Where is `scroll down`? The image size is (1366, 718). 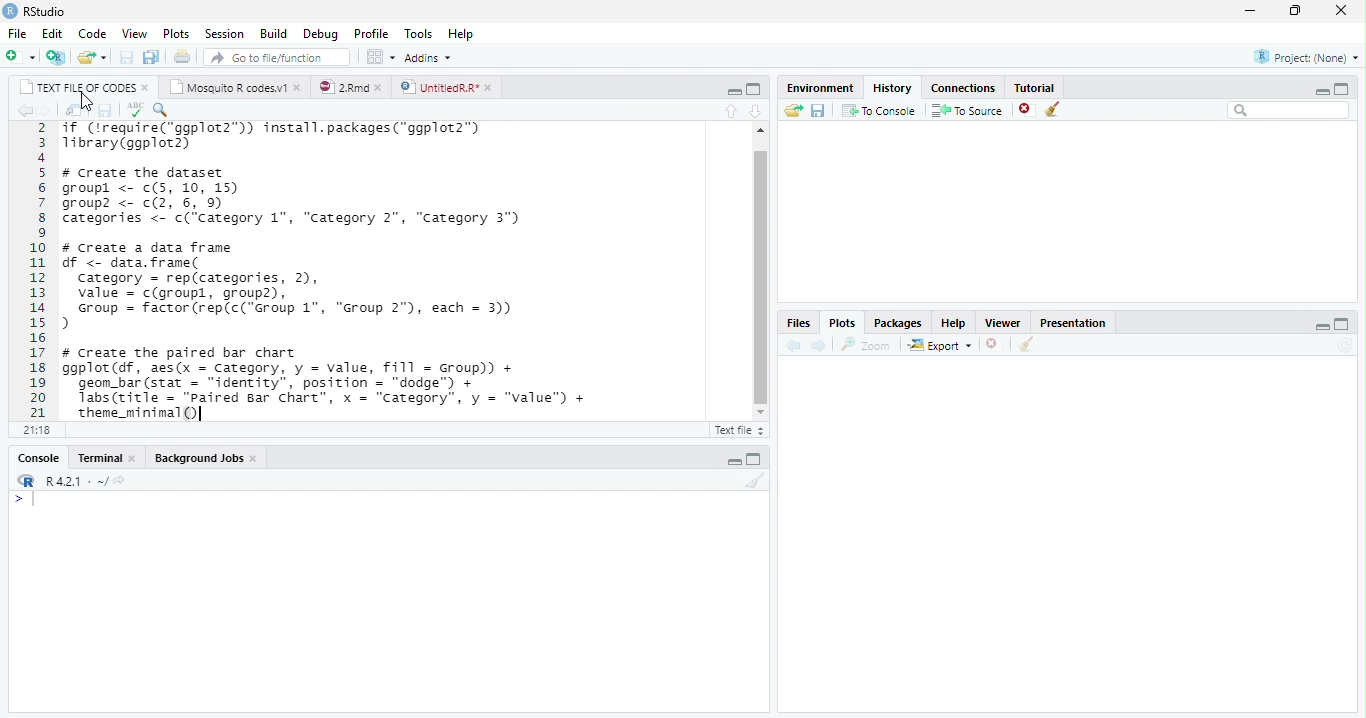
scroll down is located at coordinates (762, 413).